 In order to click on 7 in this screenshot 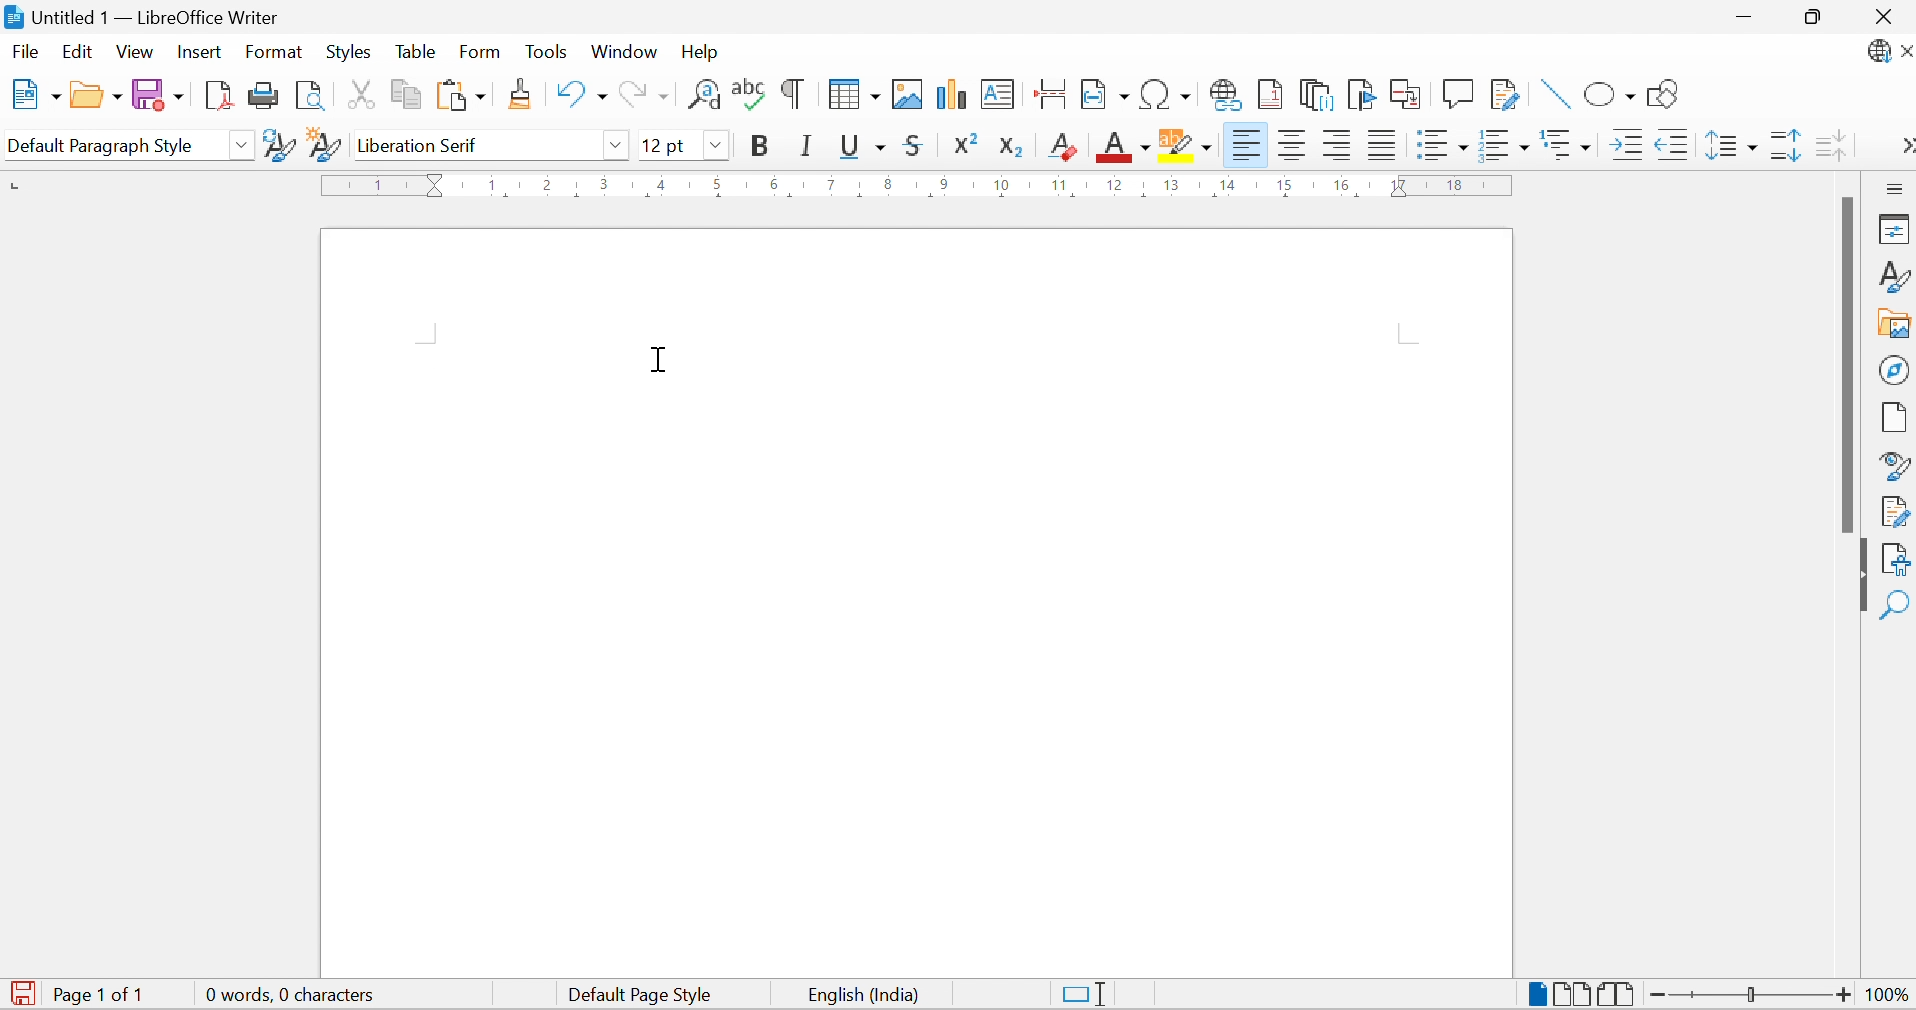, I will do `click(829, 185)`.